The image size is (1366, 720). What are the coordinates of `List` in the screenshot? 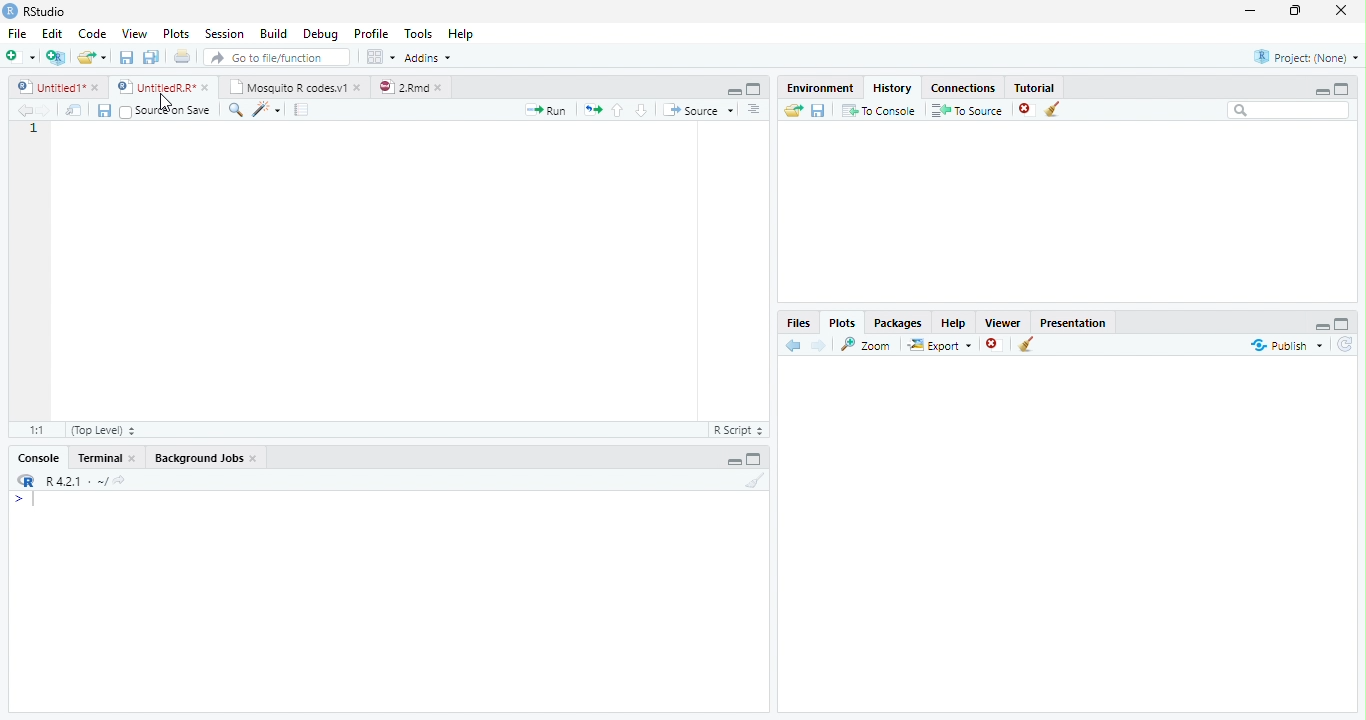 It's located at (756, 111).